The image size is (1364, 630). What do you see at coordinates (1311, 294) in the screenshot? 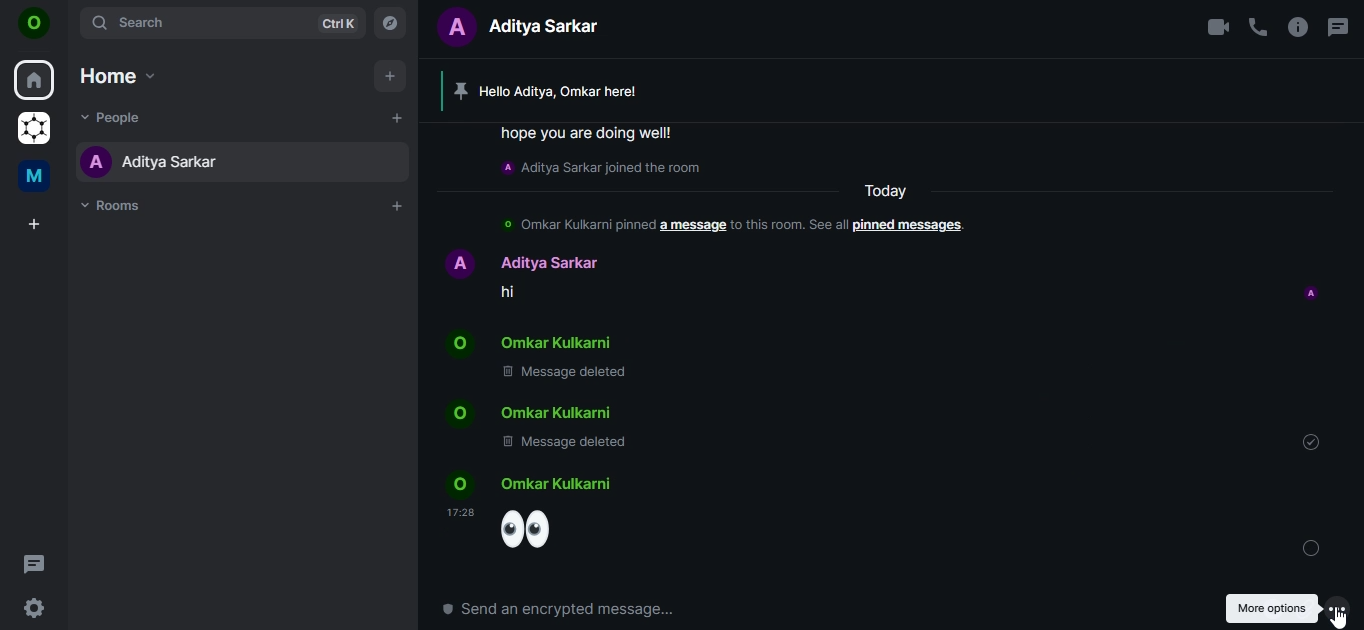
I see `profile` at bounding box center [1311, 294].